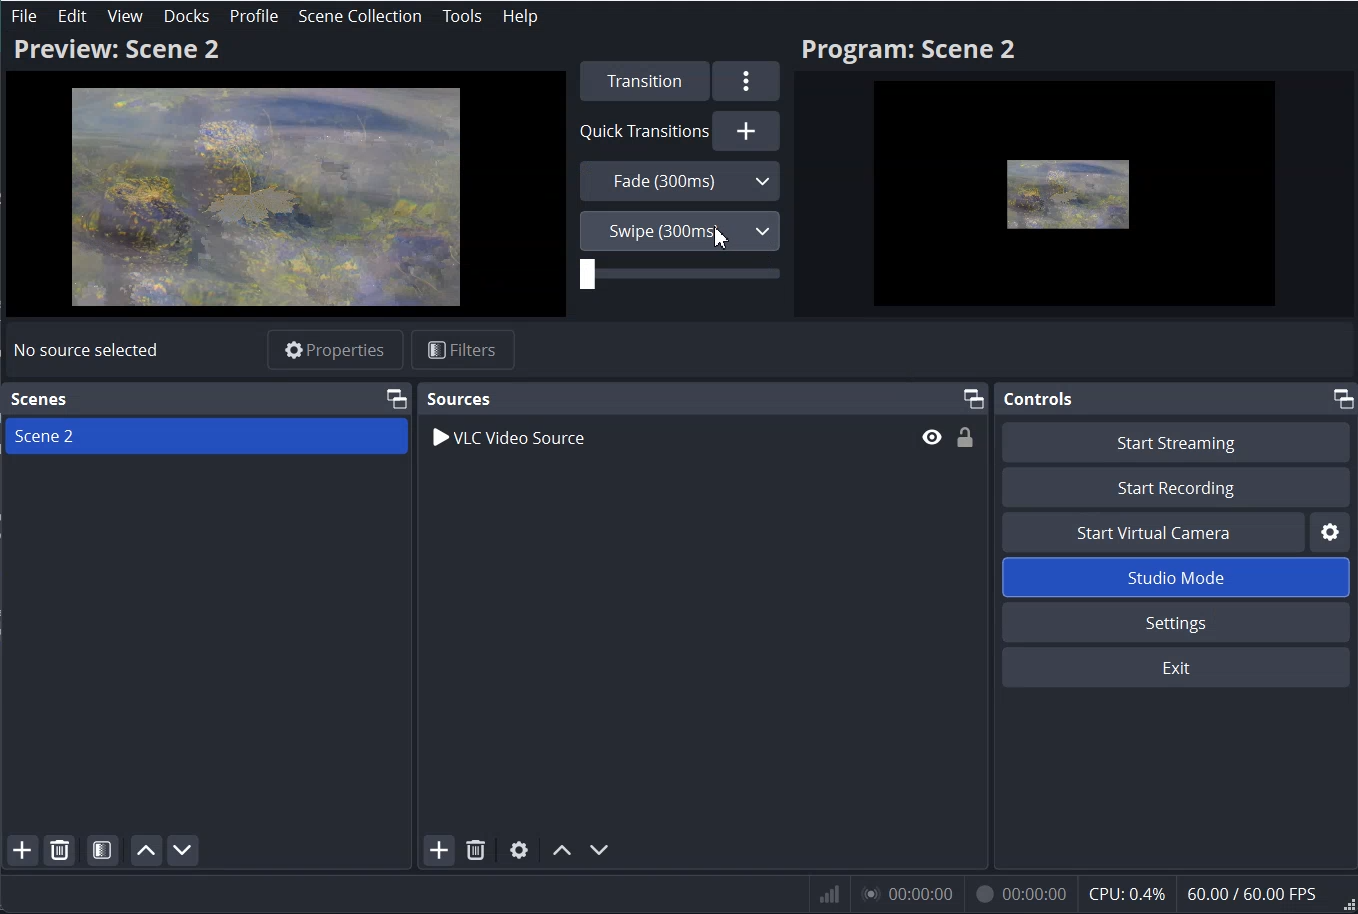 Image resolution: width=1358 pixels, height=914 pixels. What do you see at coordinates (1333, 531) in the screenshot?
I see `Settings` at bounding box center [1333, 531].